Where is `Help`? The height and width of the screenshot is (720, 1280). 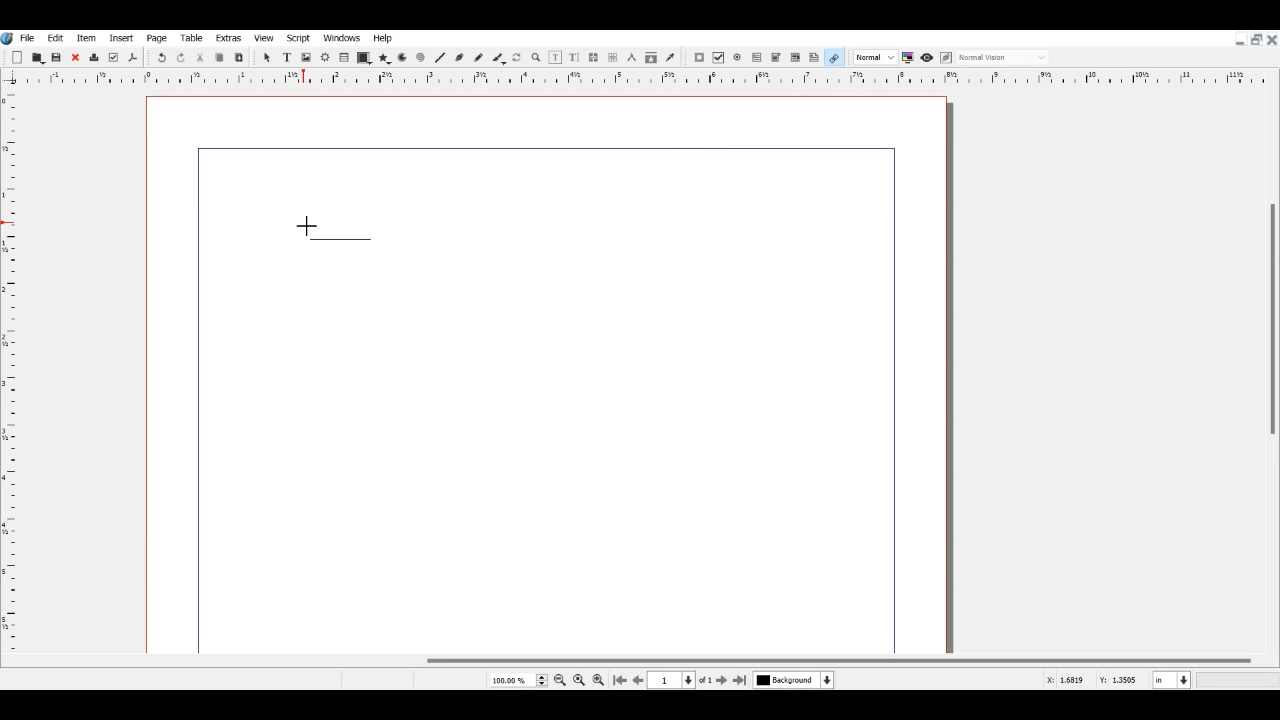
Help is located at coordinates (383, 38).